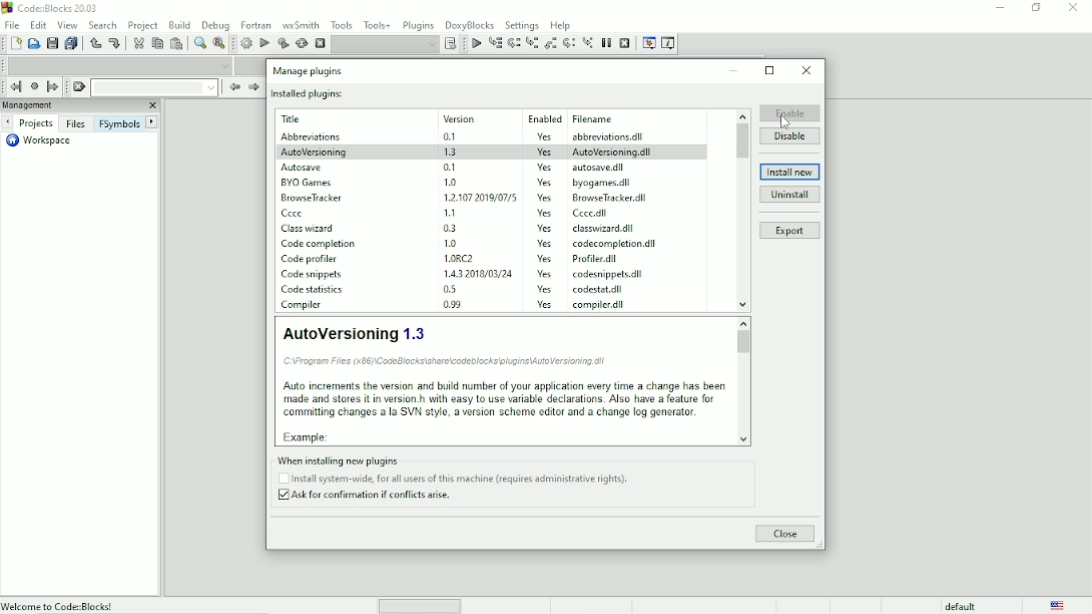 This screenshot has height=614, width=1092. What do you see at coordinates (303, 165) in the screenshot?
I see `plugin` at bounding box center [303, 165].